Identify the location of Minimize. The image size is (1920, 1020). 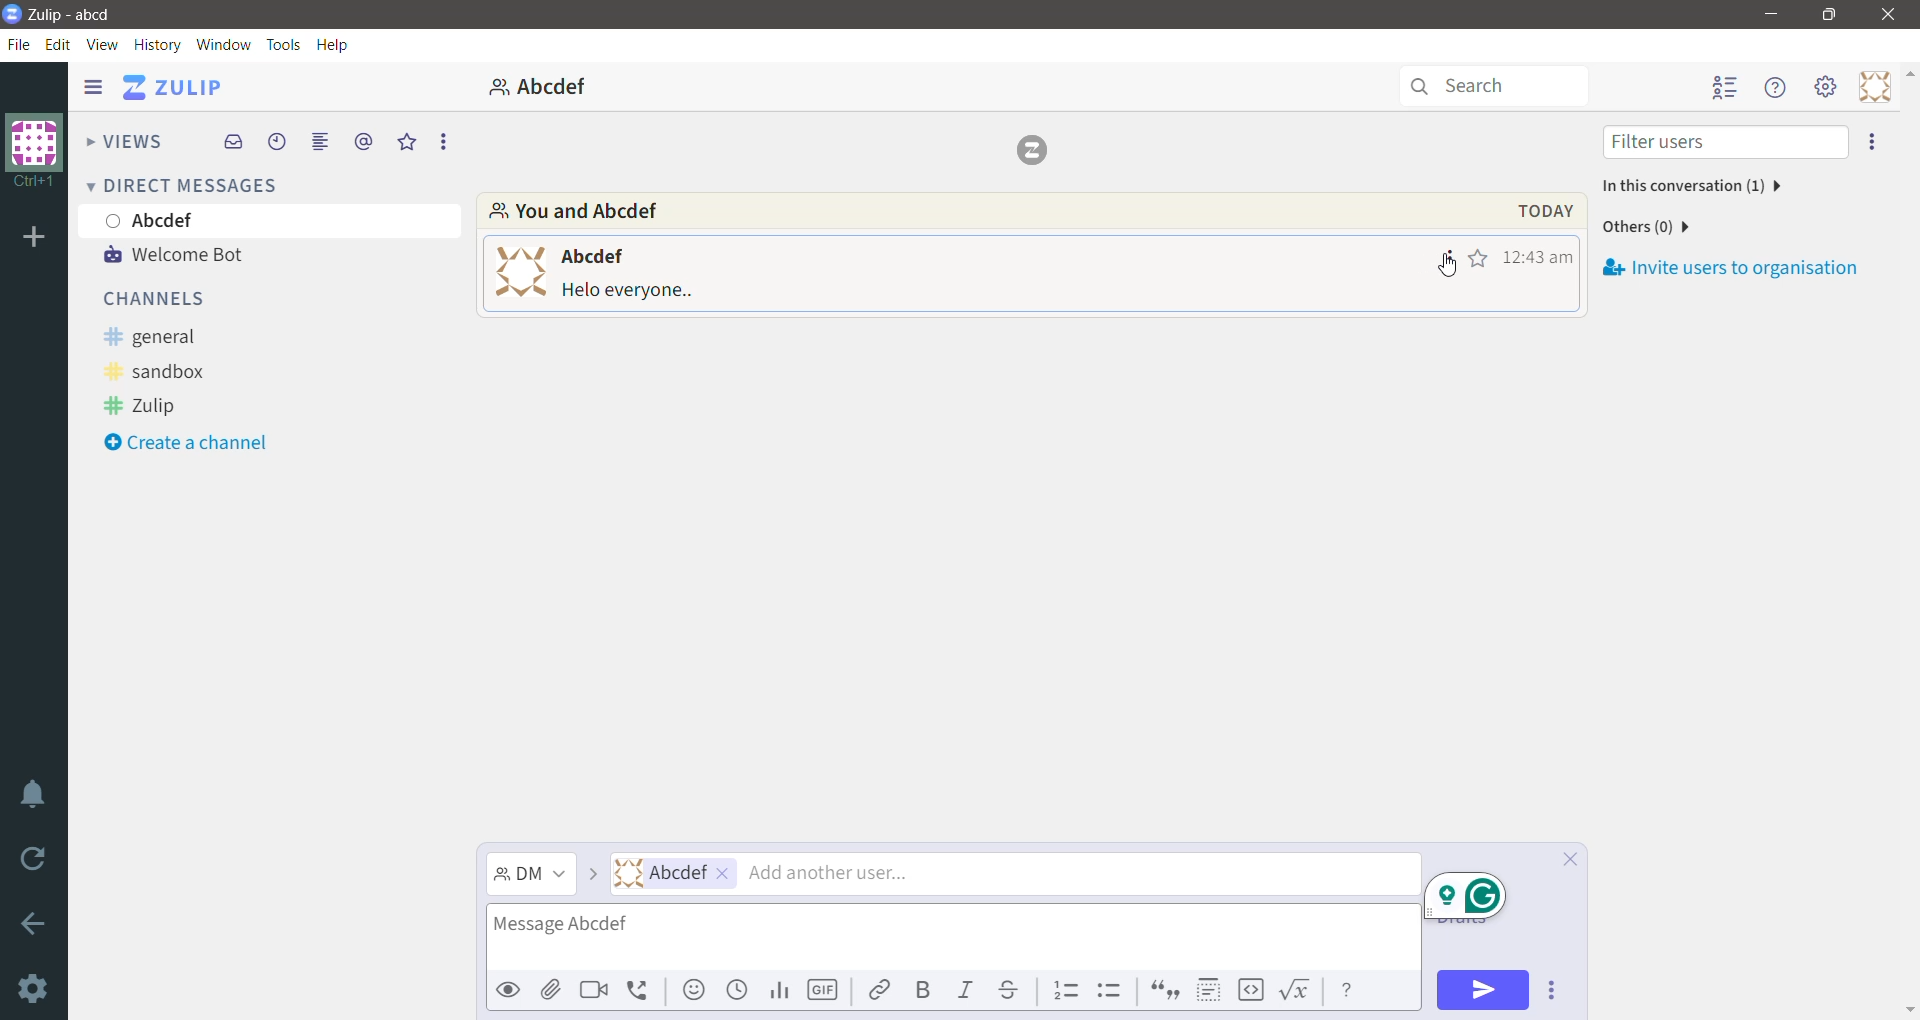
(1773, 14).